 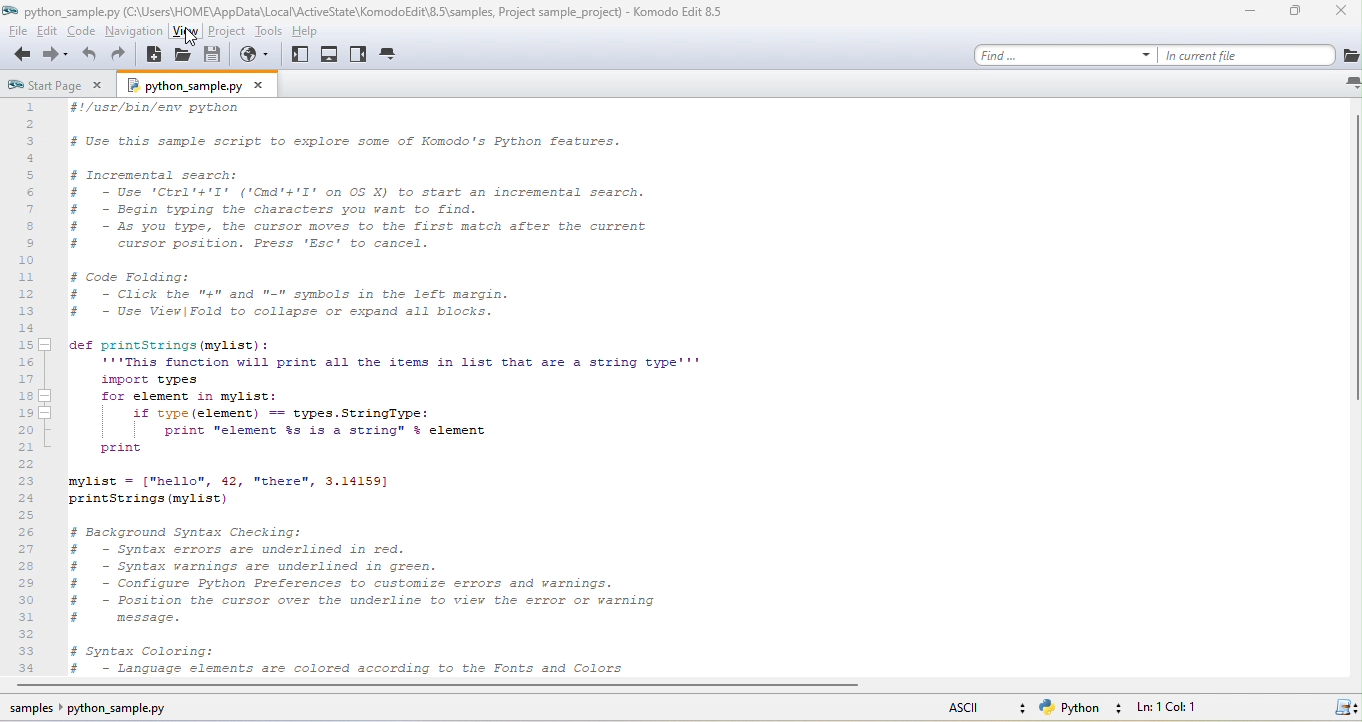 I want to click on save, so click(x=212, y=58).